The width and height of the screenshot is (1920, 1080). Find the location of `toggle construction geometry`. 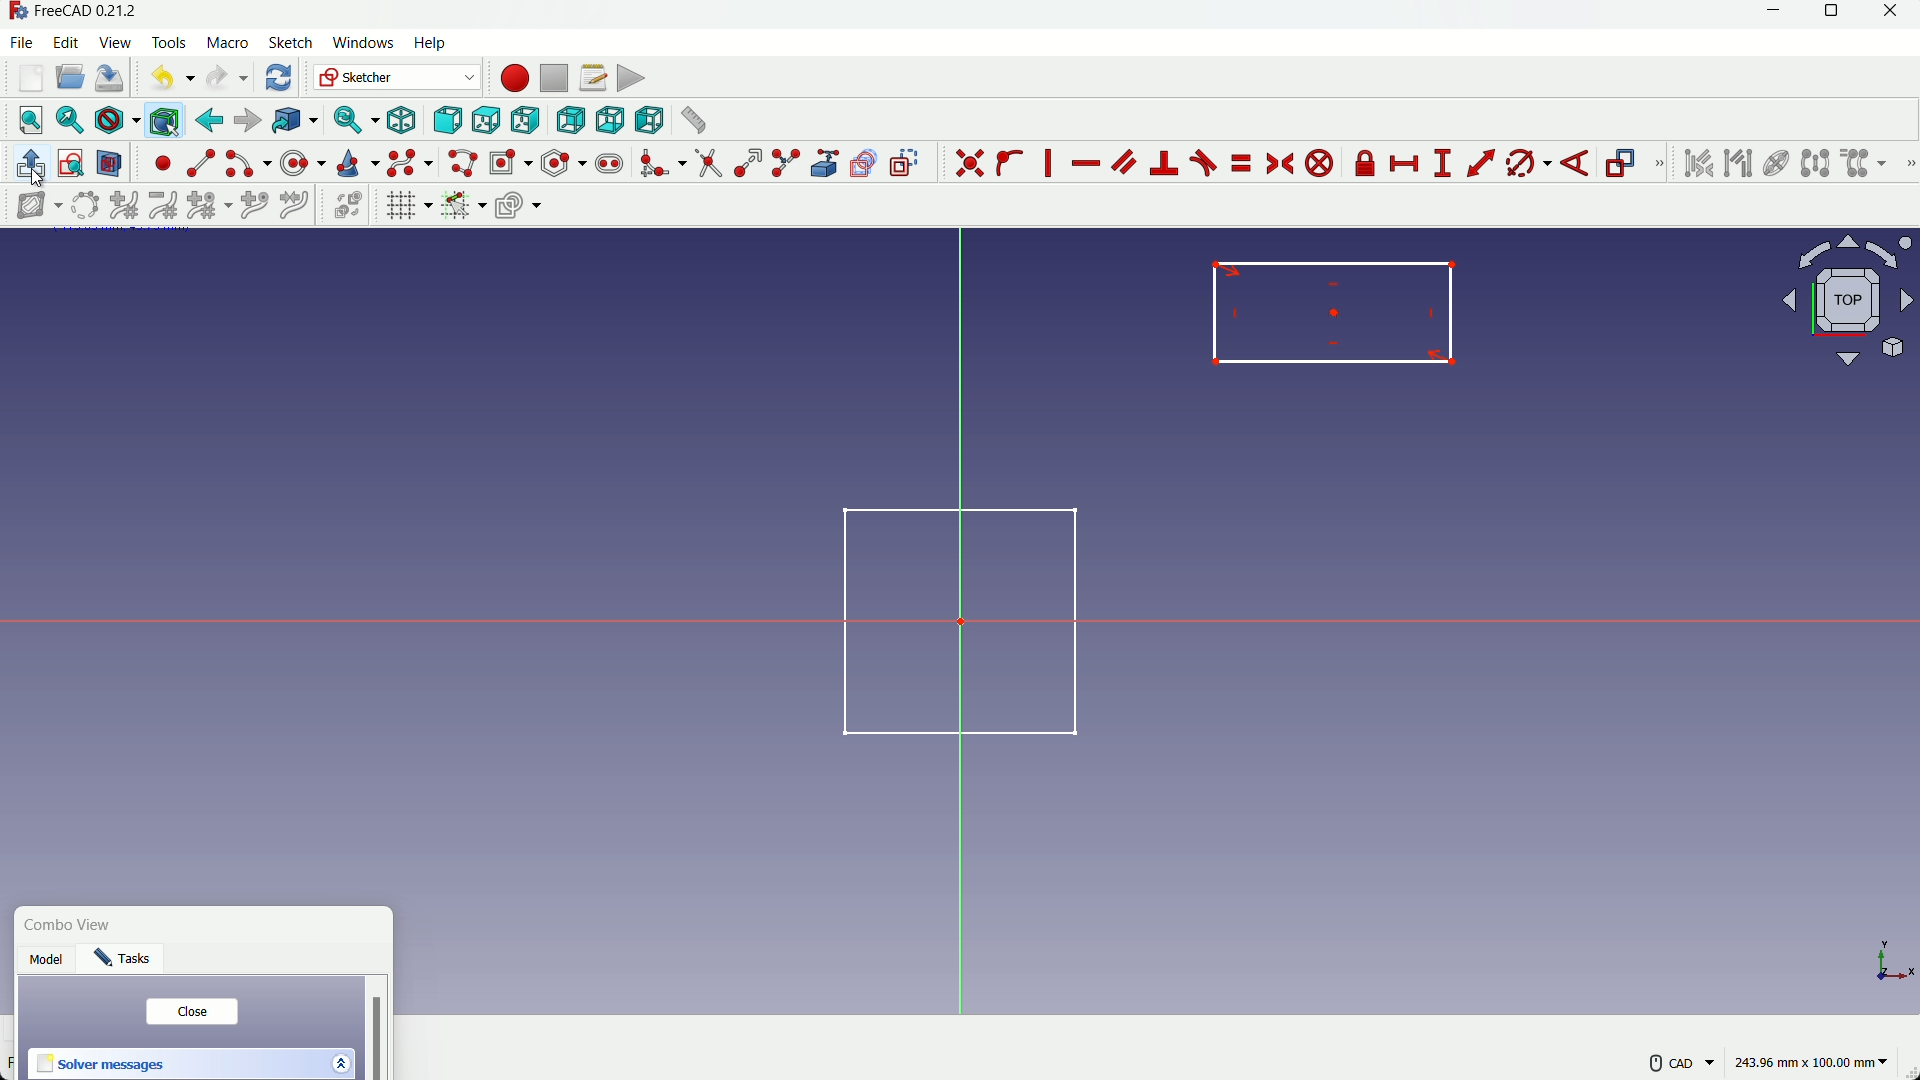

toggle construction geometry is located at coordinates (906, 162).